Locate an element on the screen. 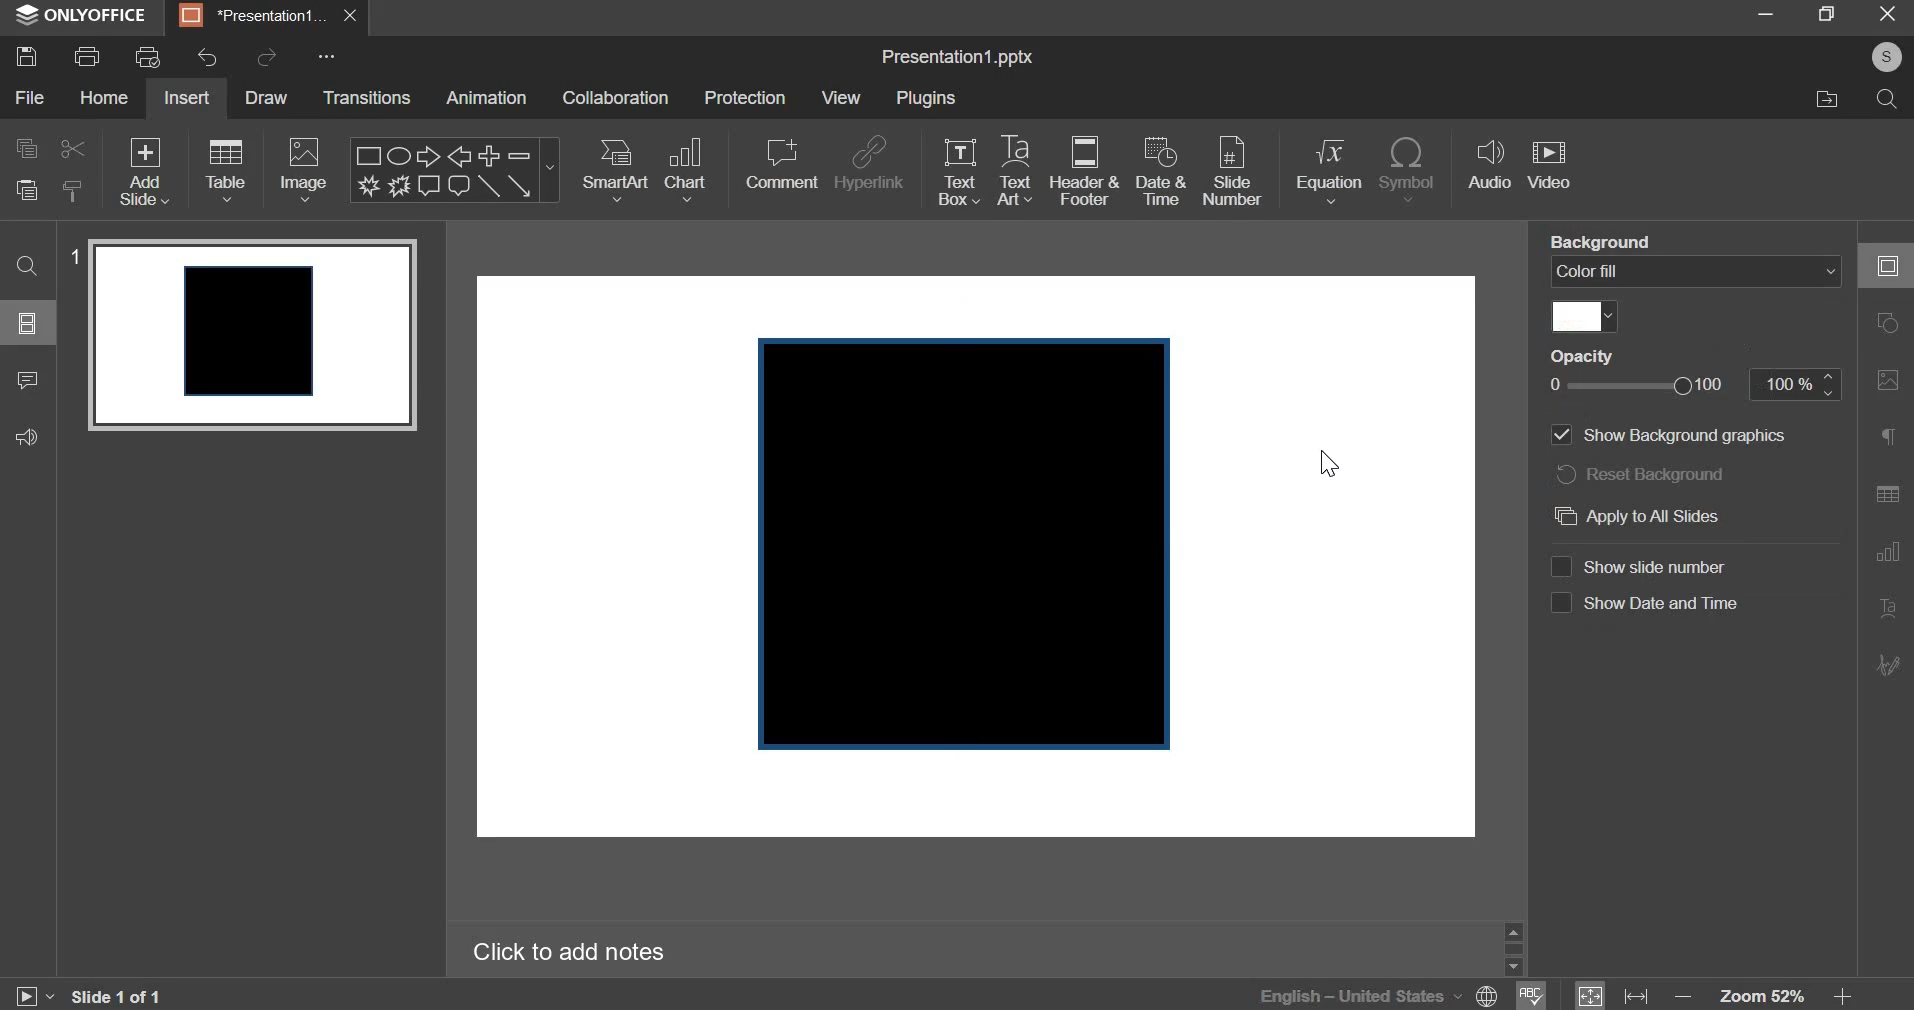 The image size is (1914, 1010). equation is located at coordinates (1329, 171).